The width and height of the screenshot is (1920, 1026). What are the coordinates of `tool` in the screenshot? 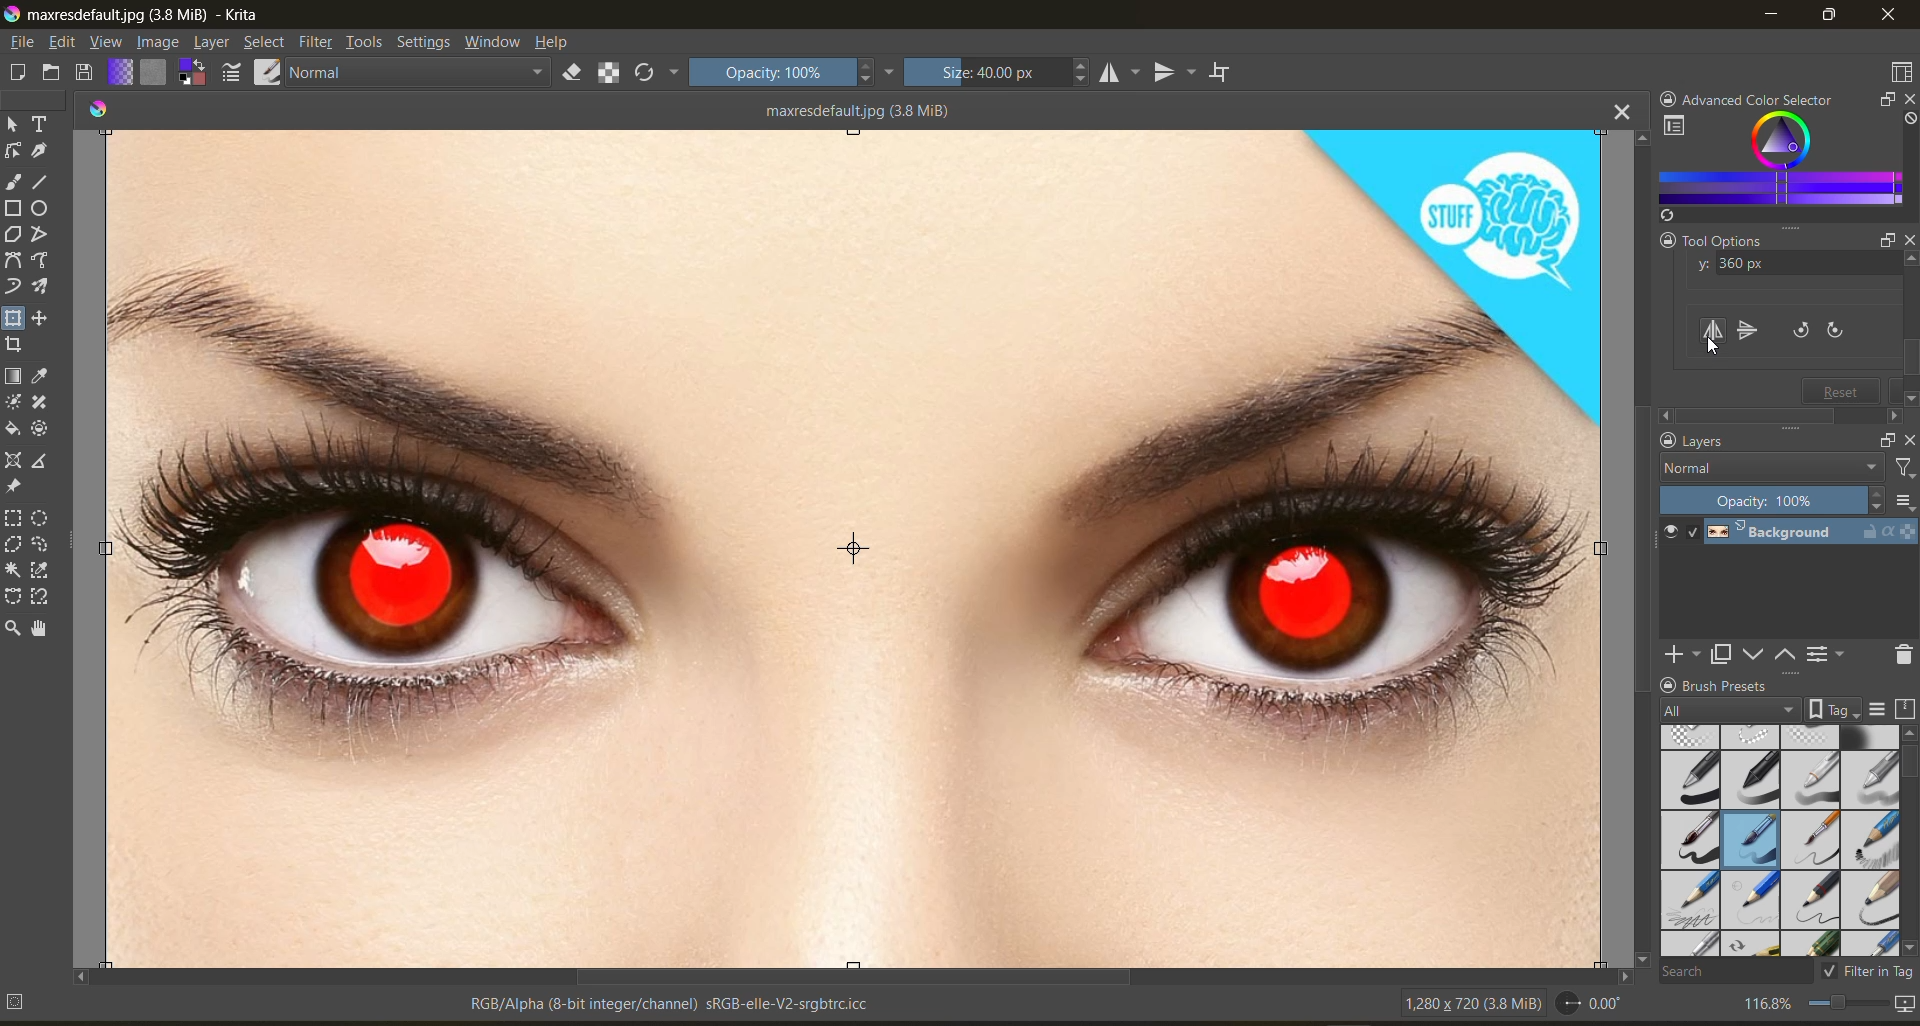 It's located at (40, 520).